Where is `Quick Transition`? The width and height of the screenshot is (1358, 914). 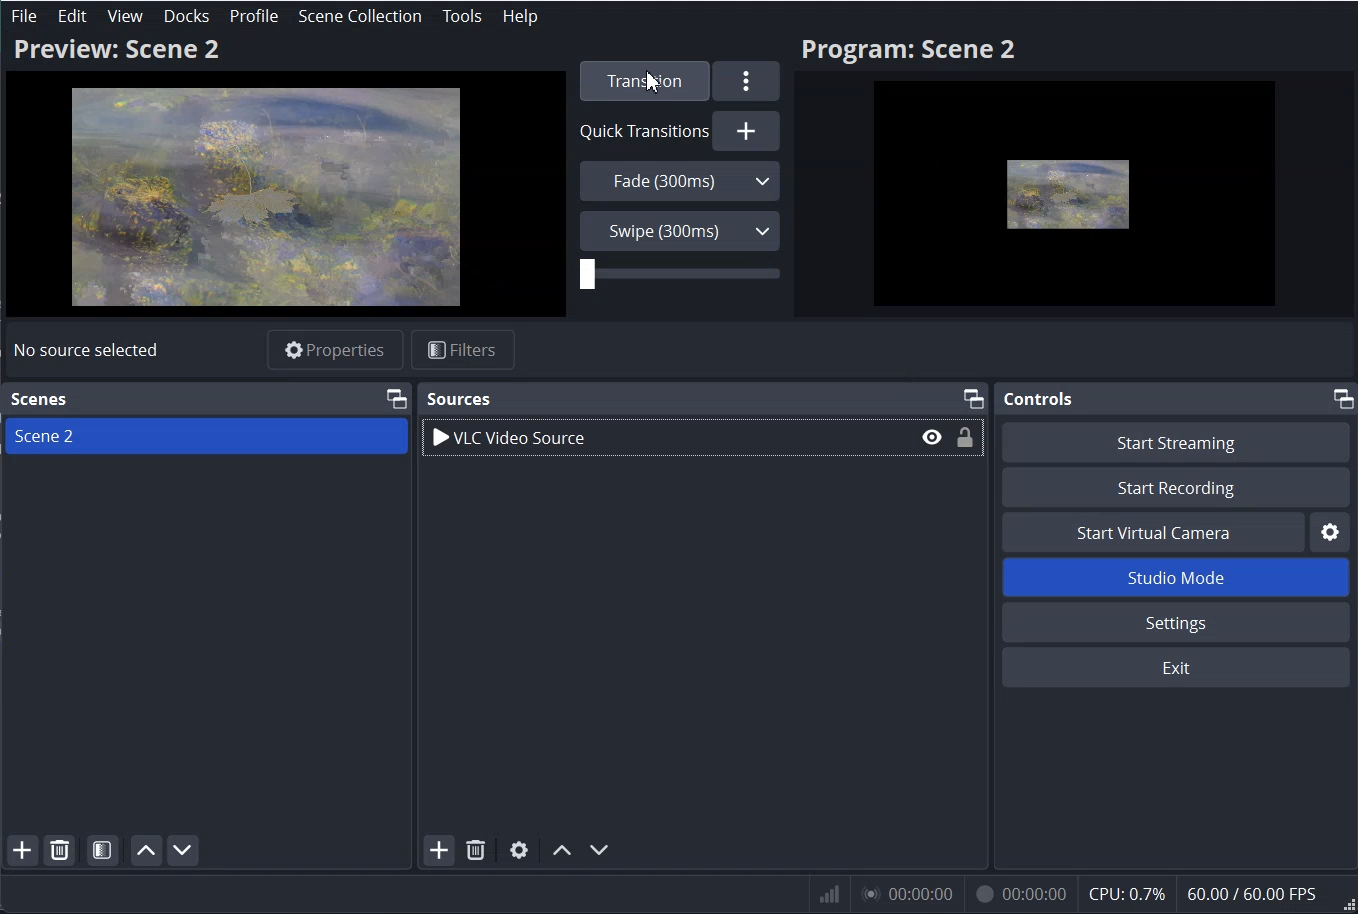 Quick Transition is located at coordinates (678, 130).